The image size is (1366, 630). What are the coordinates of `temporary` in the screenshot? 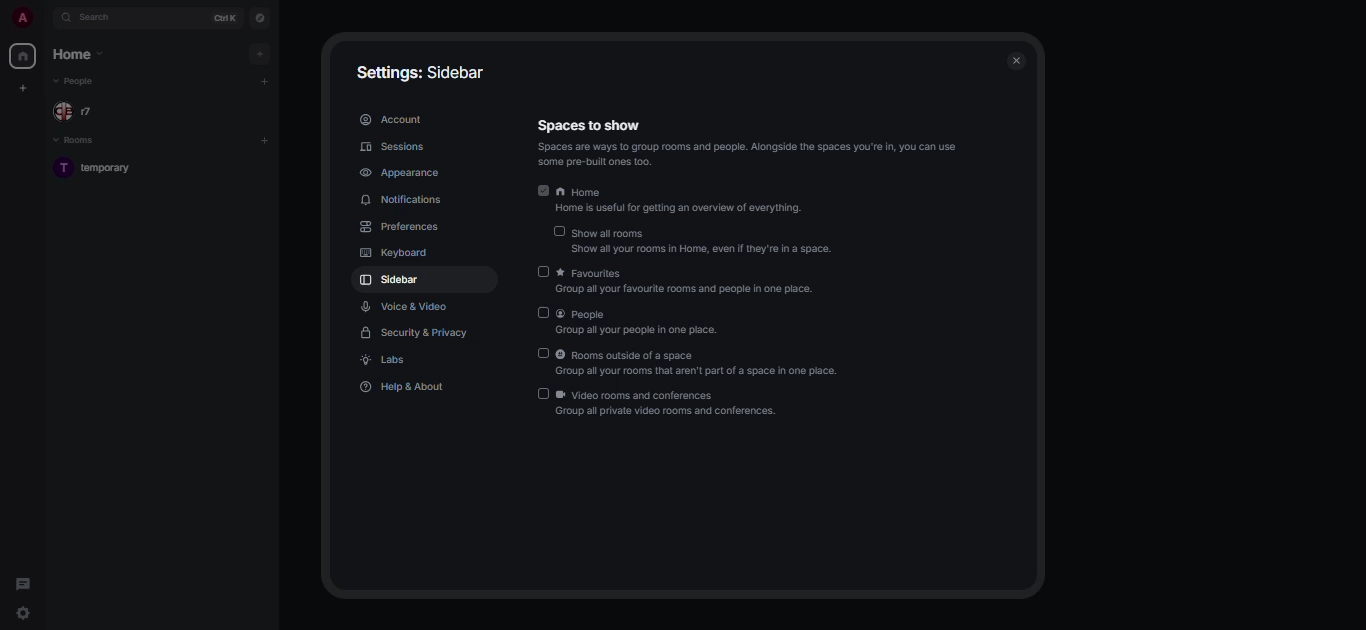 It's located at (103, 169).